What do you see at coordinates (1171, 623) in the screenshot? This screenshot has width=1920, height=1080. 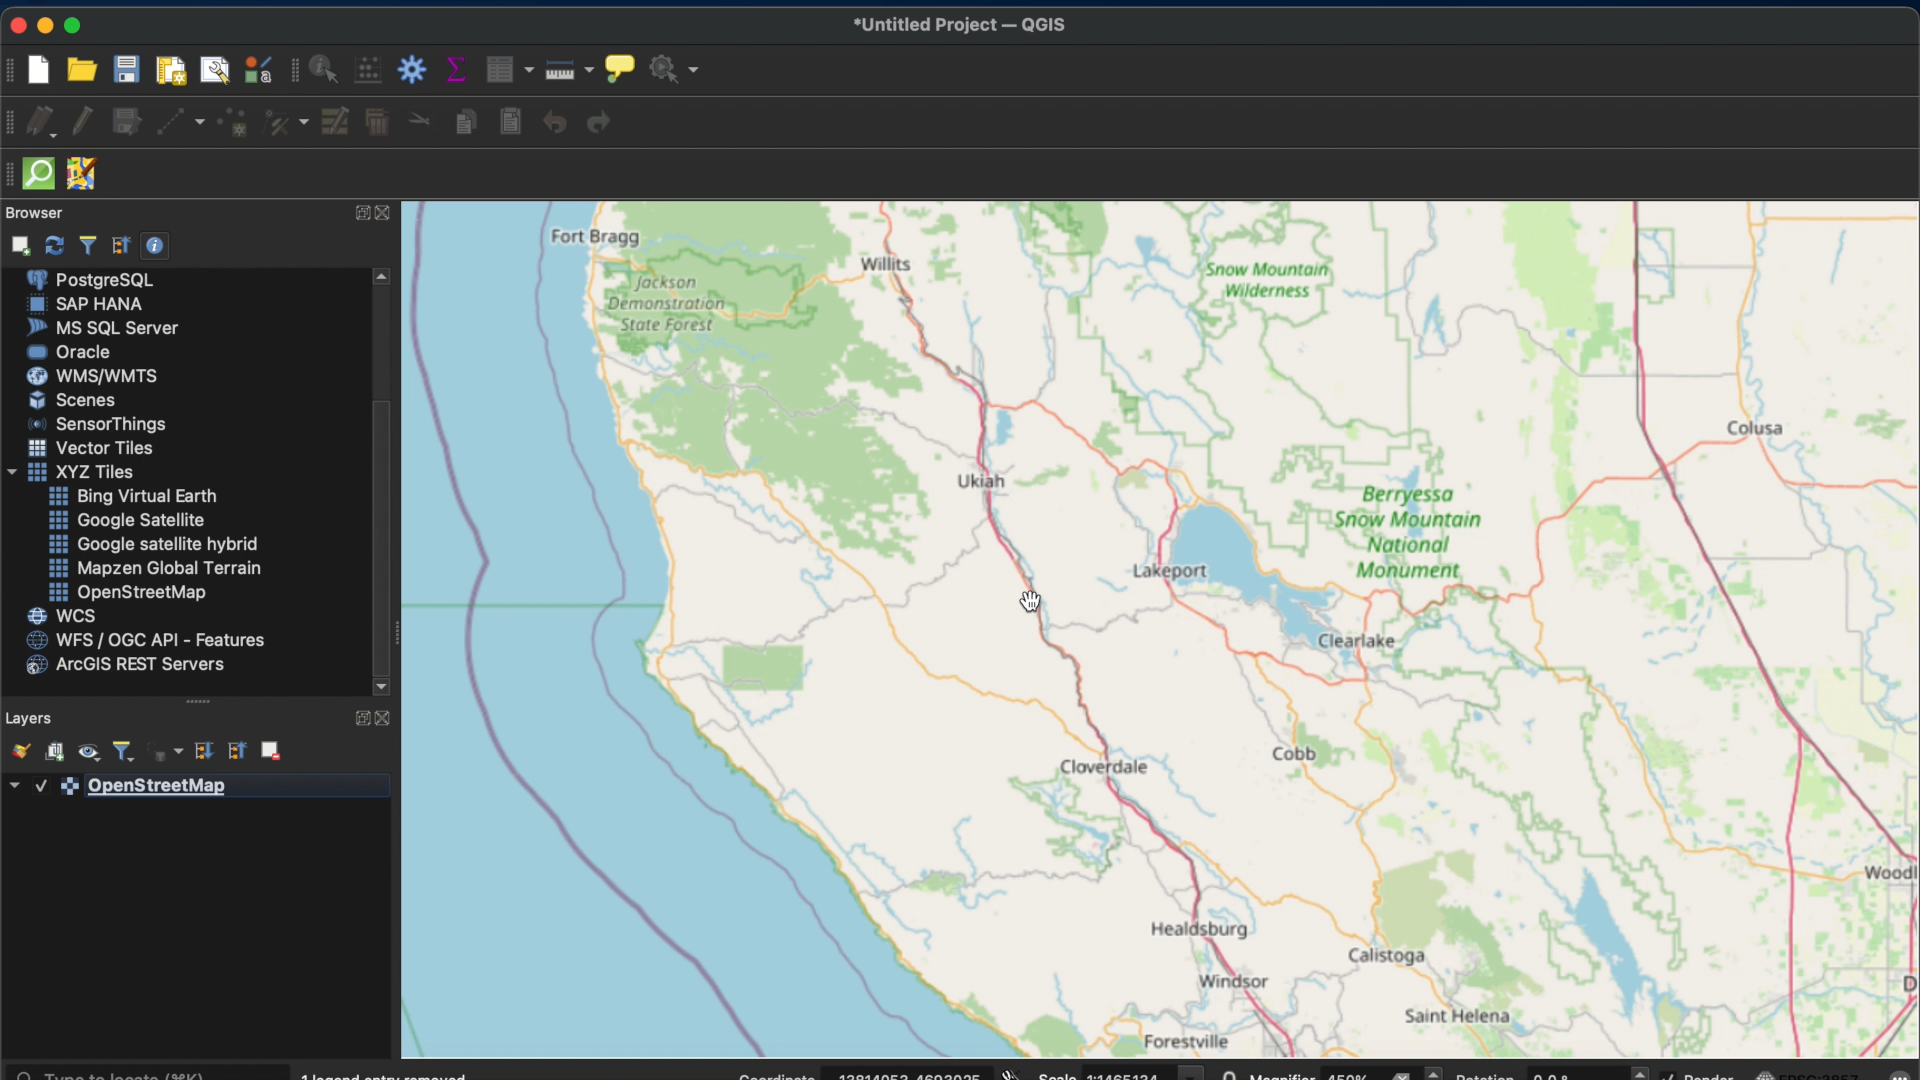 I see `map` at bounding box center [1171, 623].